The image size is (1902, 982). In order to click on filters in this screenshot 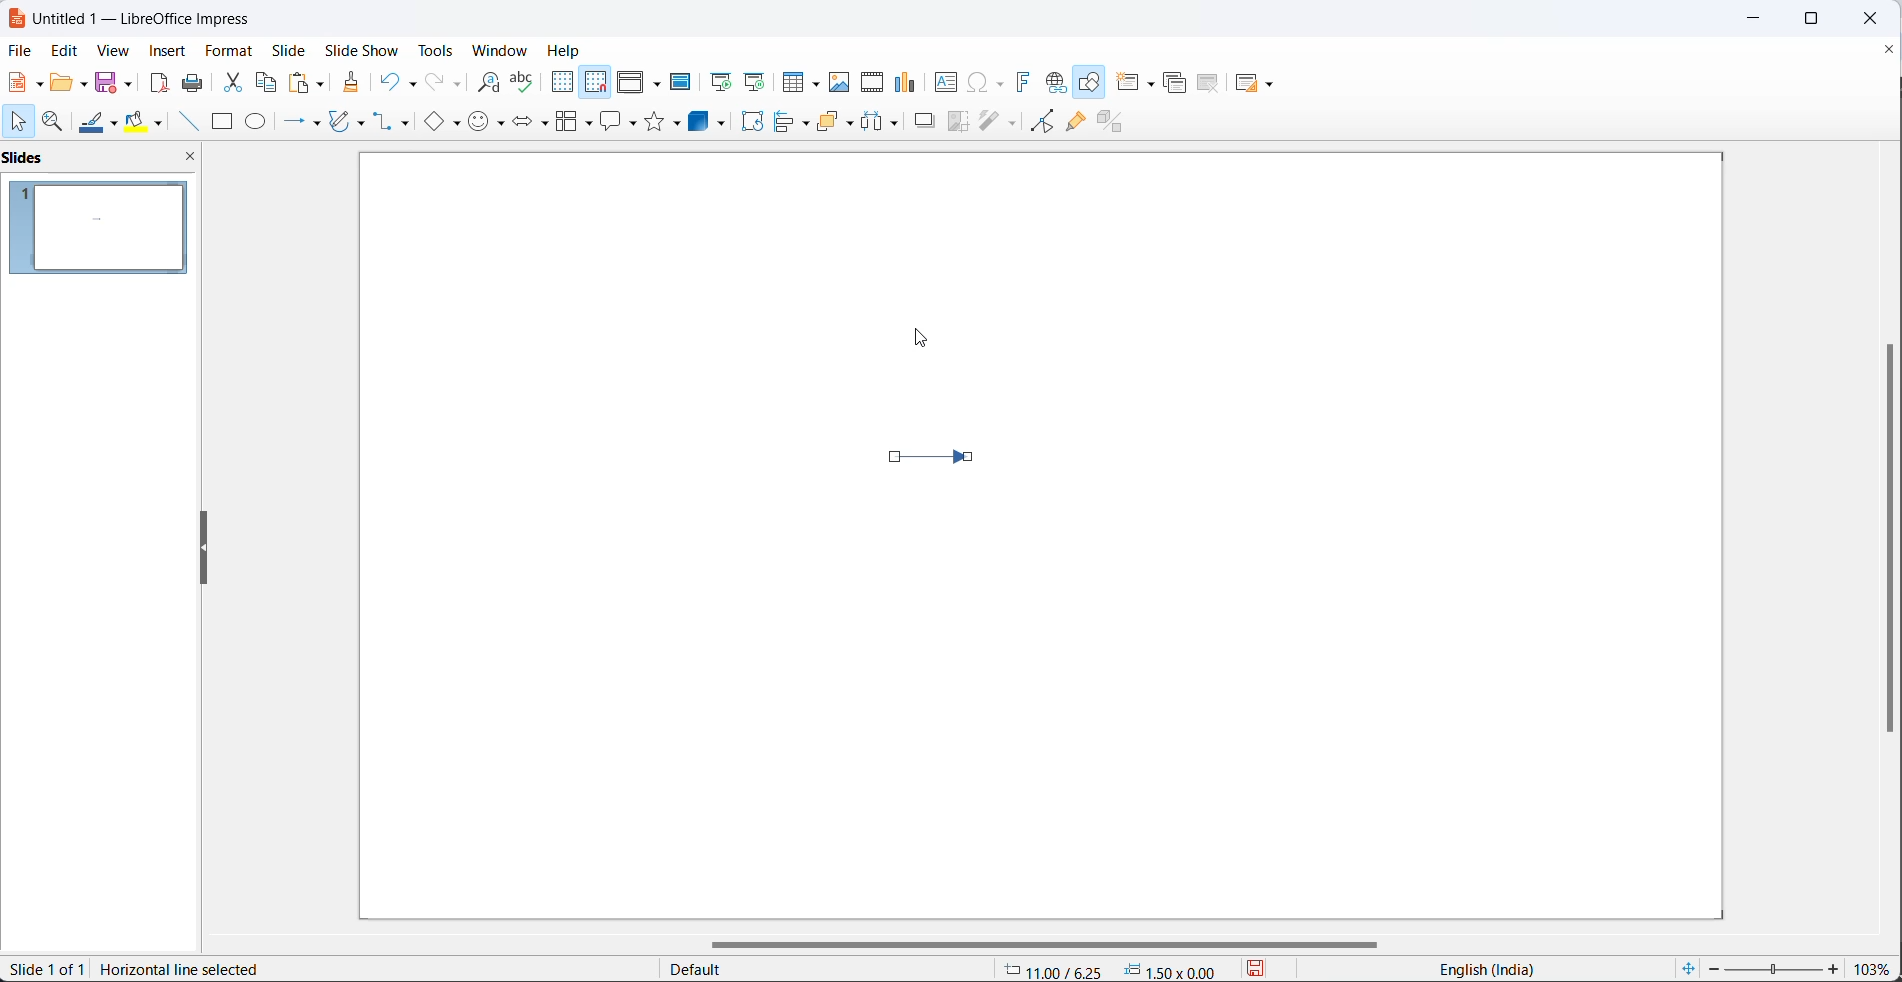, I will do `click(997, 123)`.